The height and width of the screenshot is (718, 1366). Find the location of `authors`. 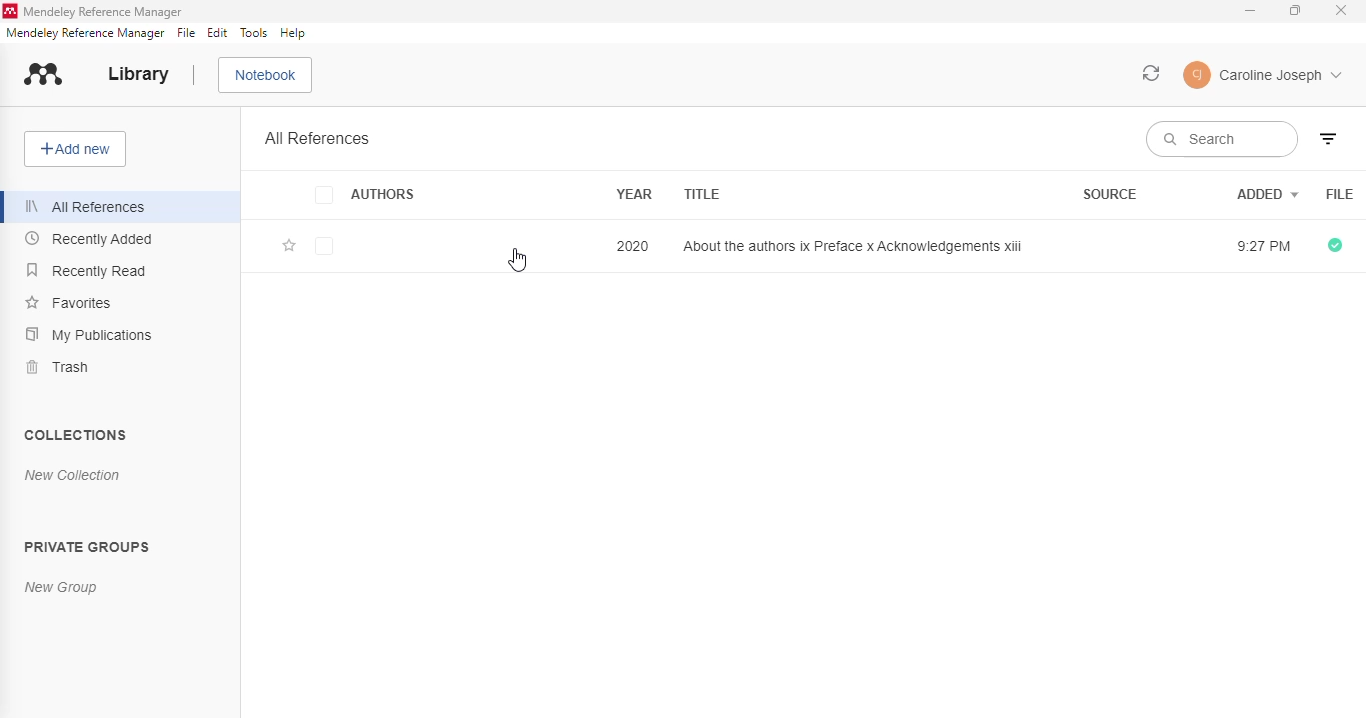

authors is located at coordinates (365, 194).